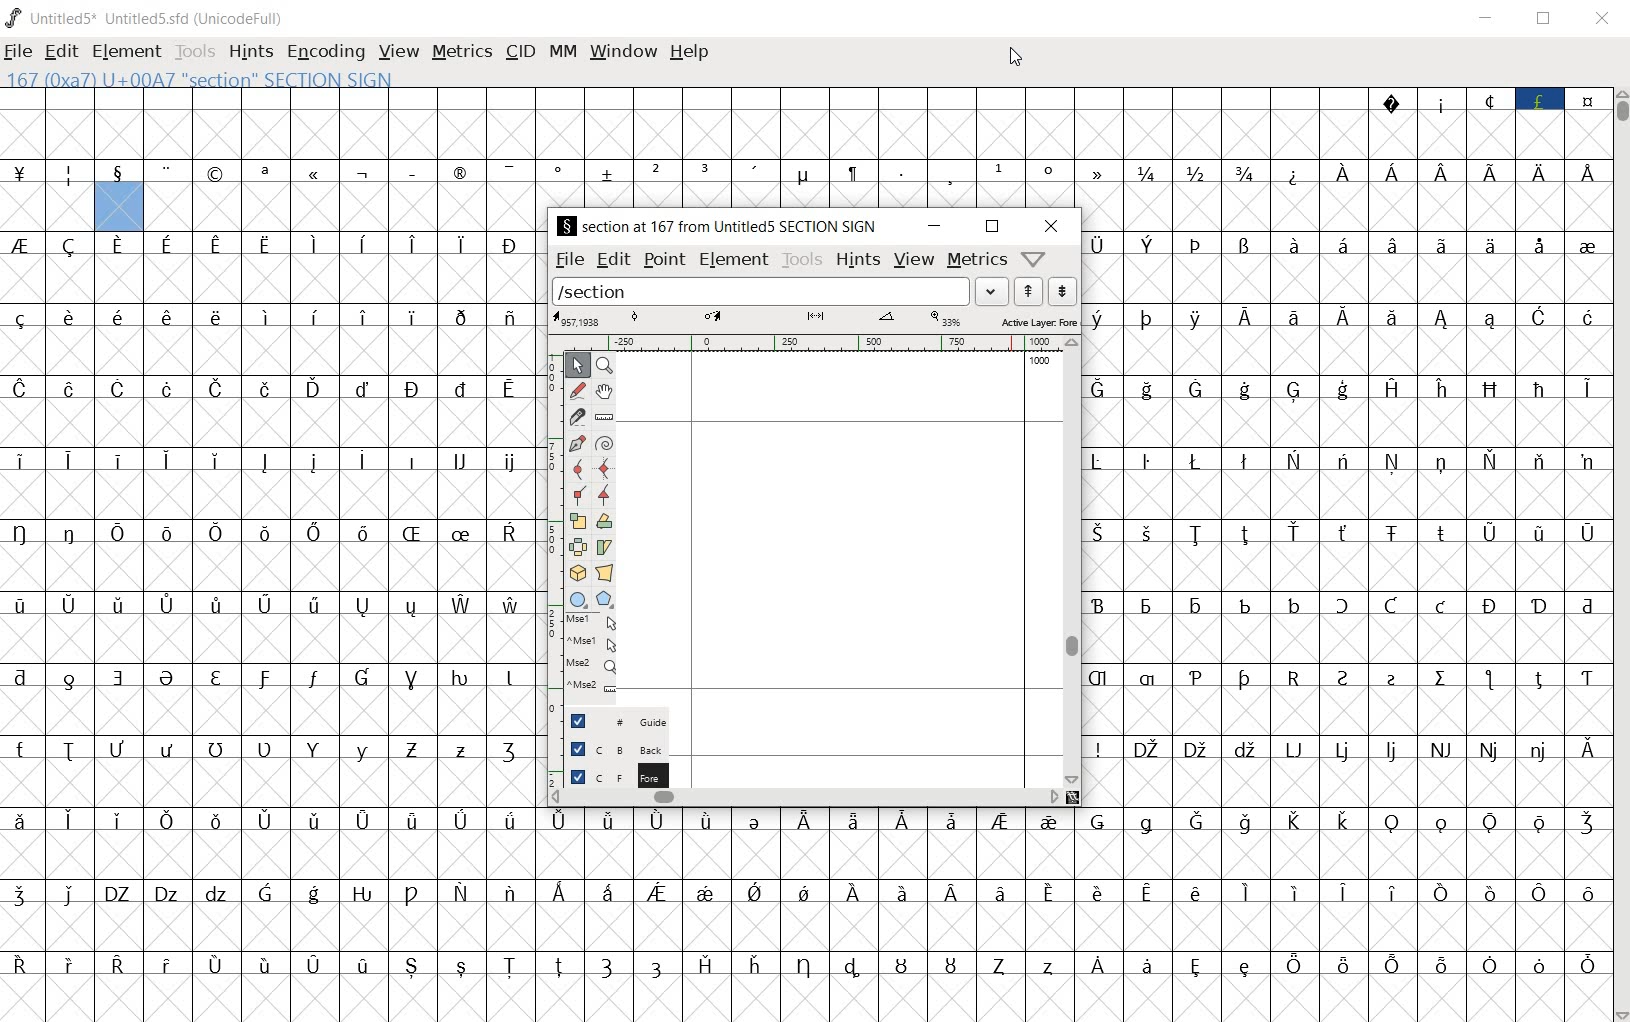 Image resolution: width=1630 pixels, height=1022 pixels. Describe the element at coordinates (274, 712) in the screenshot. I see `empty cells` at that location.